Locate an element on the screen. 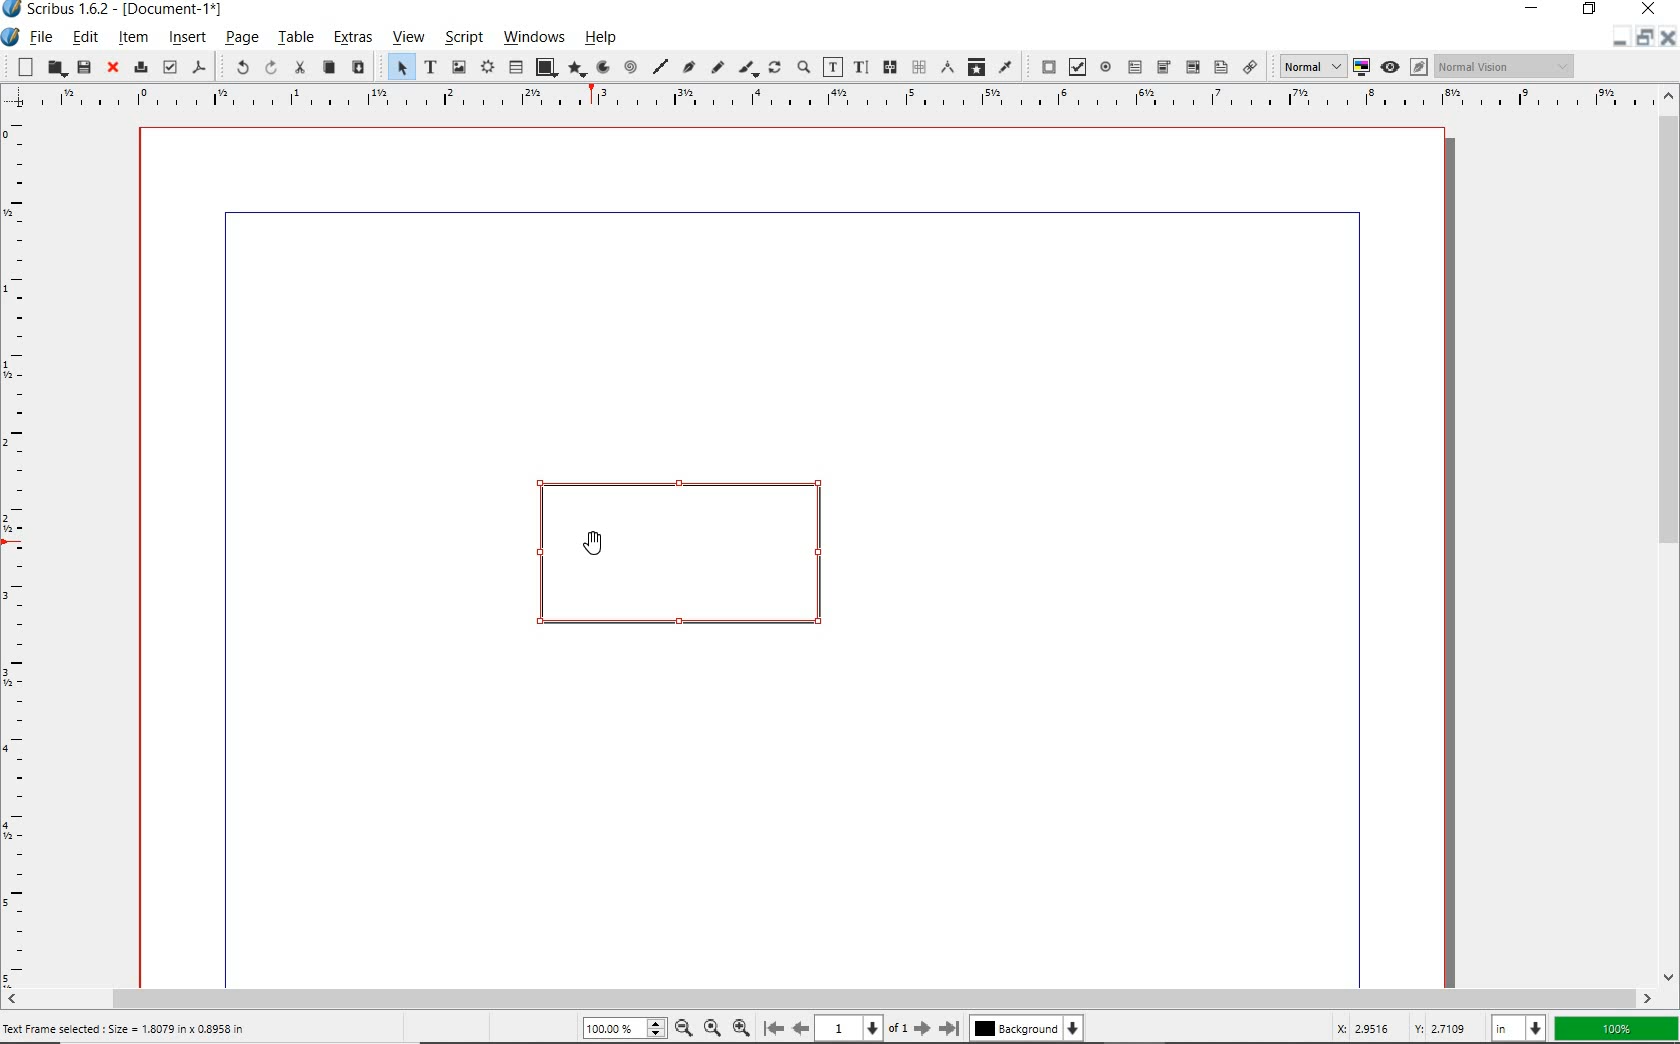 The width and height of the screenshot is (1680, 1044). select item is located at coordinates (399, 67).